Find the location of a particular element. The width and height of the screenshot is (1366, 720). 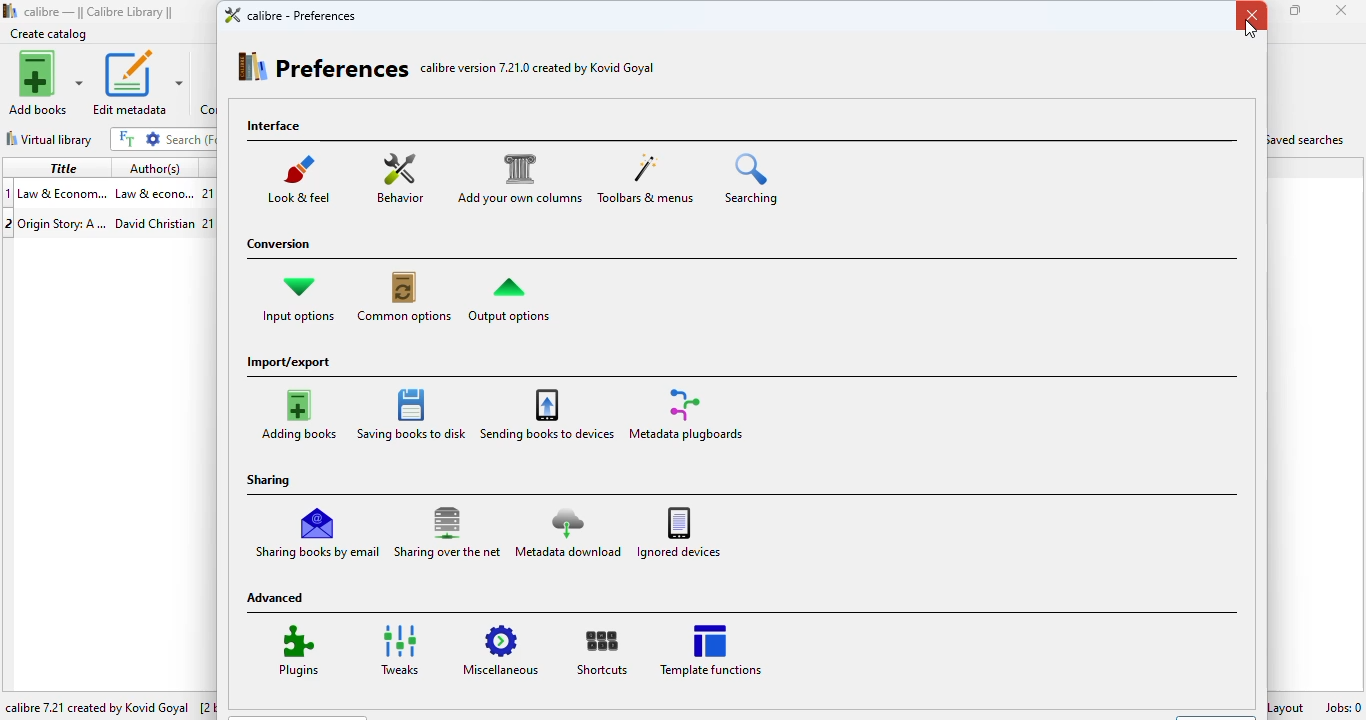

behavior is located at coordinates (398, 177).